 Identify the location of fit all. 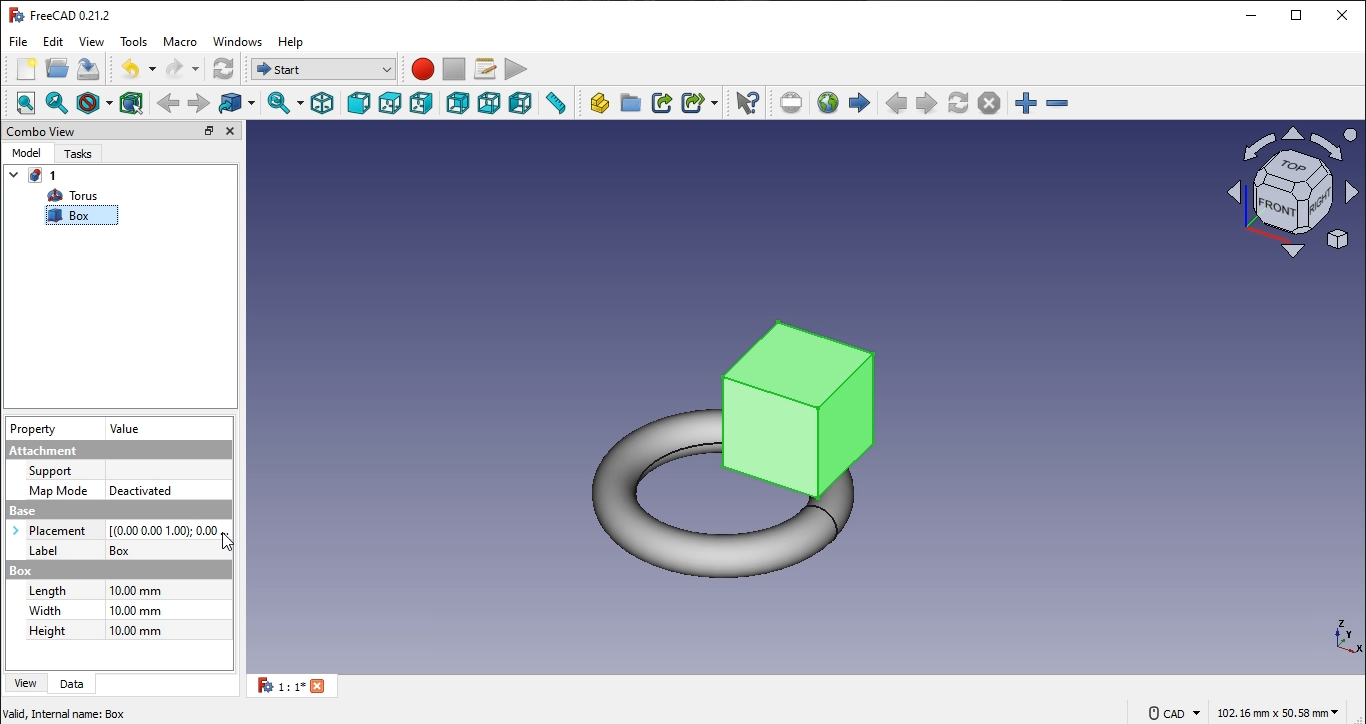
(26, 102).